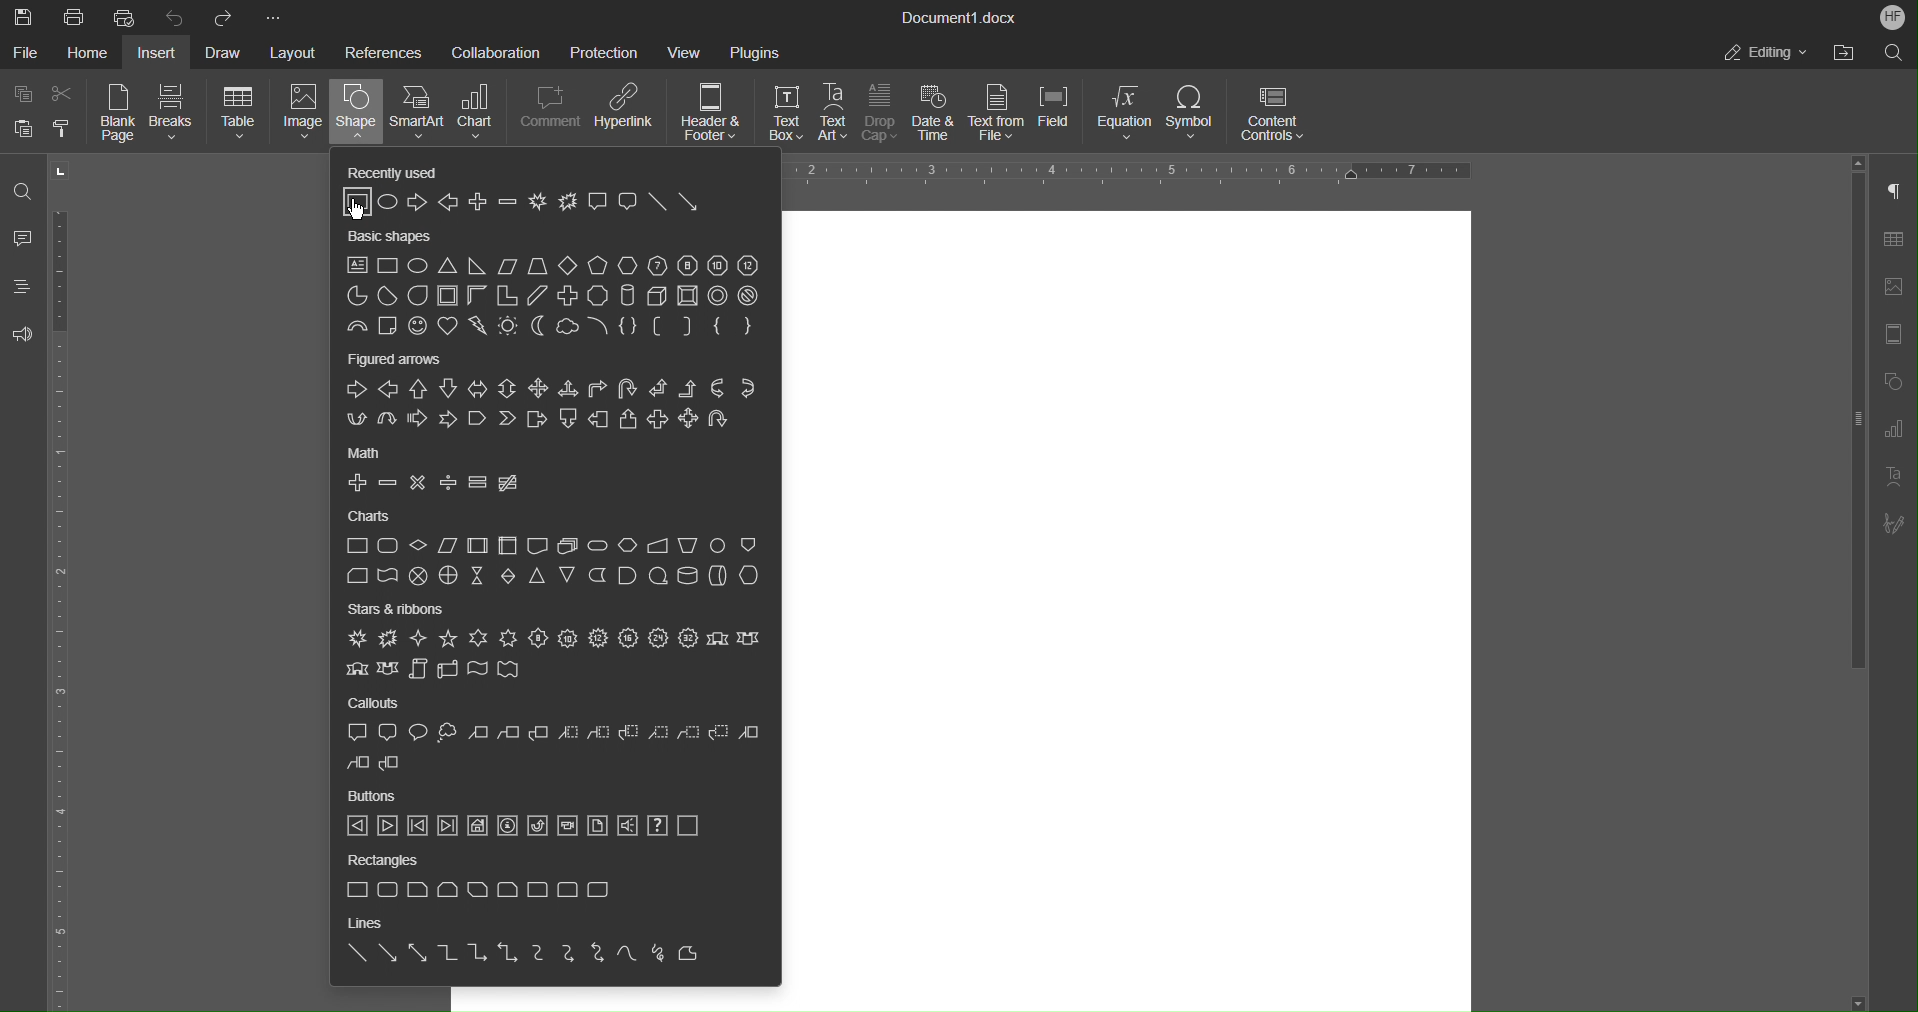 This screenshot has height=1012, width=1918. What do you see at coordinates (161, 52) in the screenshot?
I see `Insert` at bounding box center [161, 52].